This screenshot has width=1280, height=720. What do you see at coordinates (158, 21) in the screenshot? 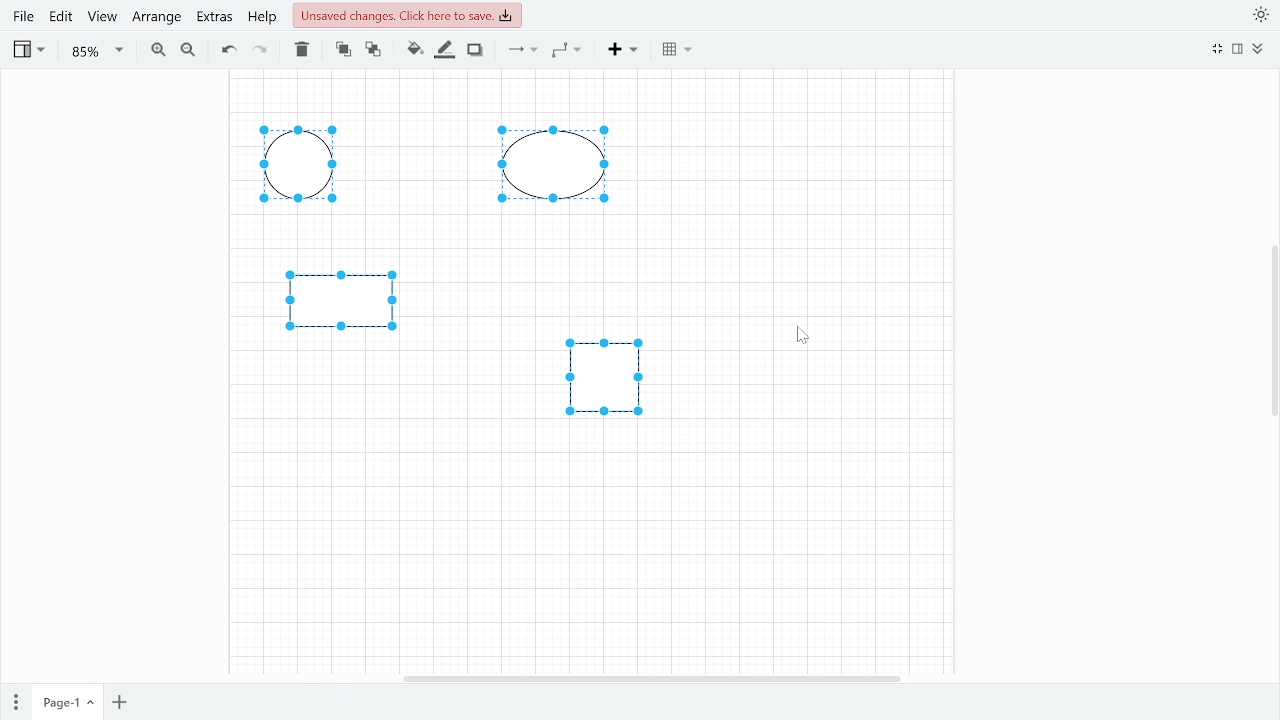
I see `Arrange` at bounding box center [158, 21].